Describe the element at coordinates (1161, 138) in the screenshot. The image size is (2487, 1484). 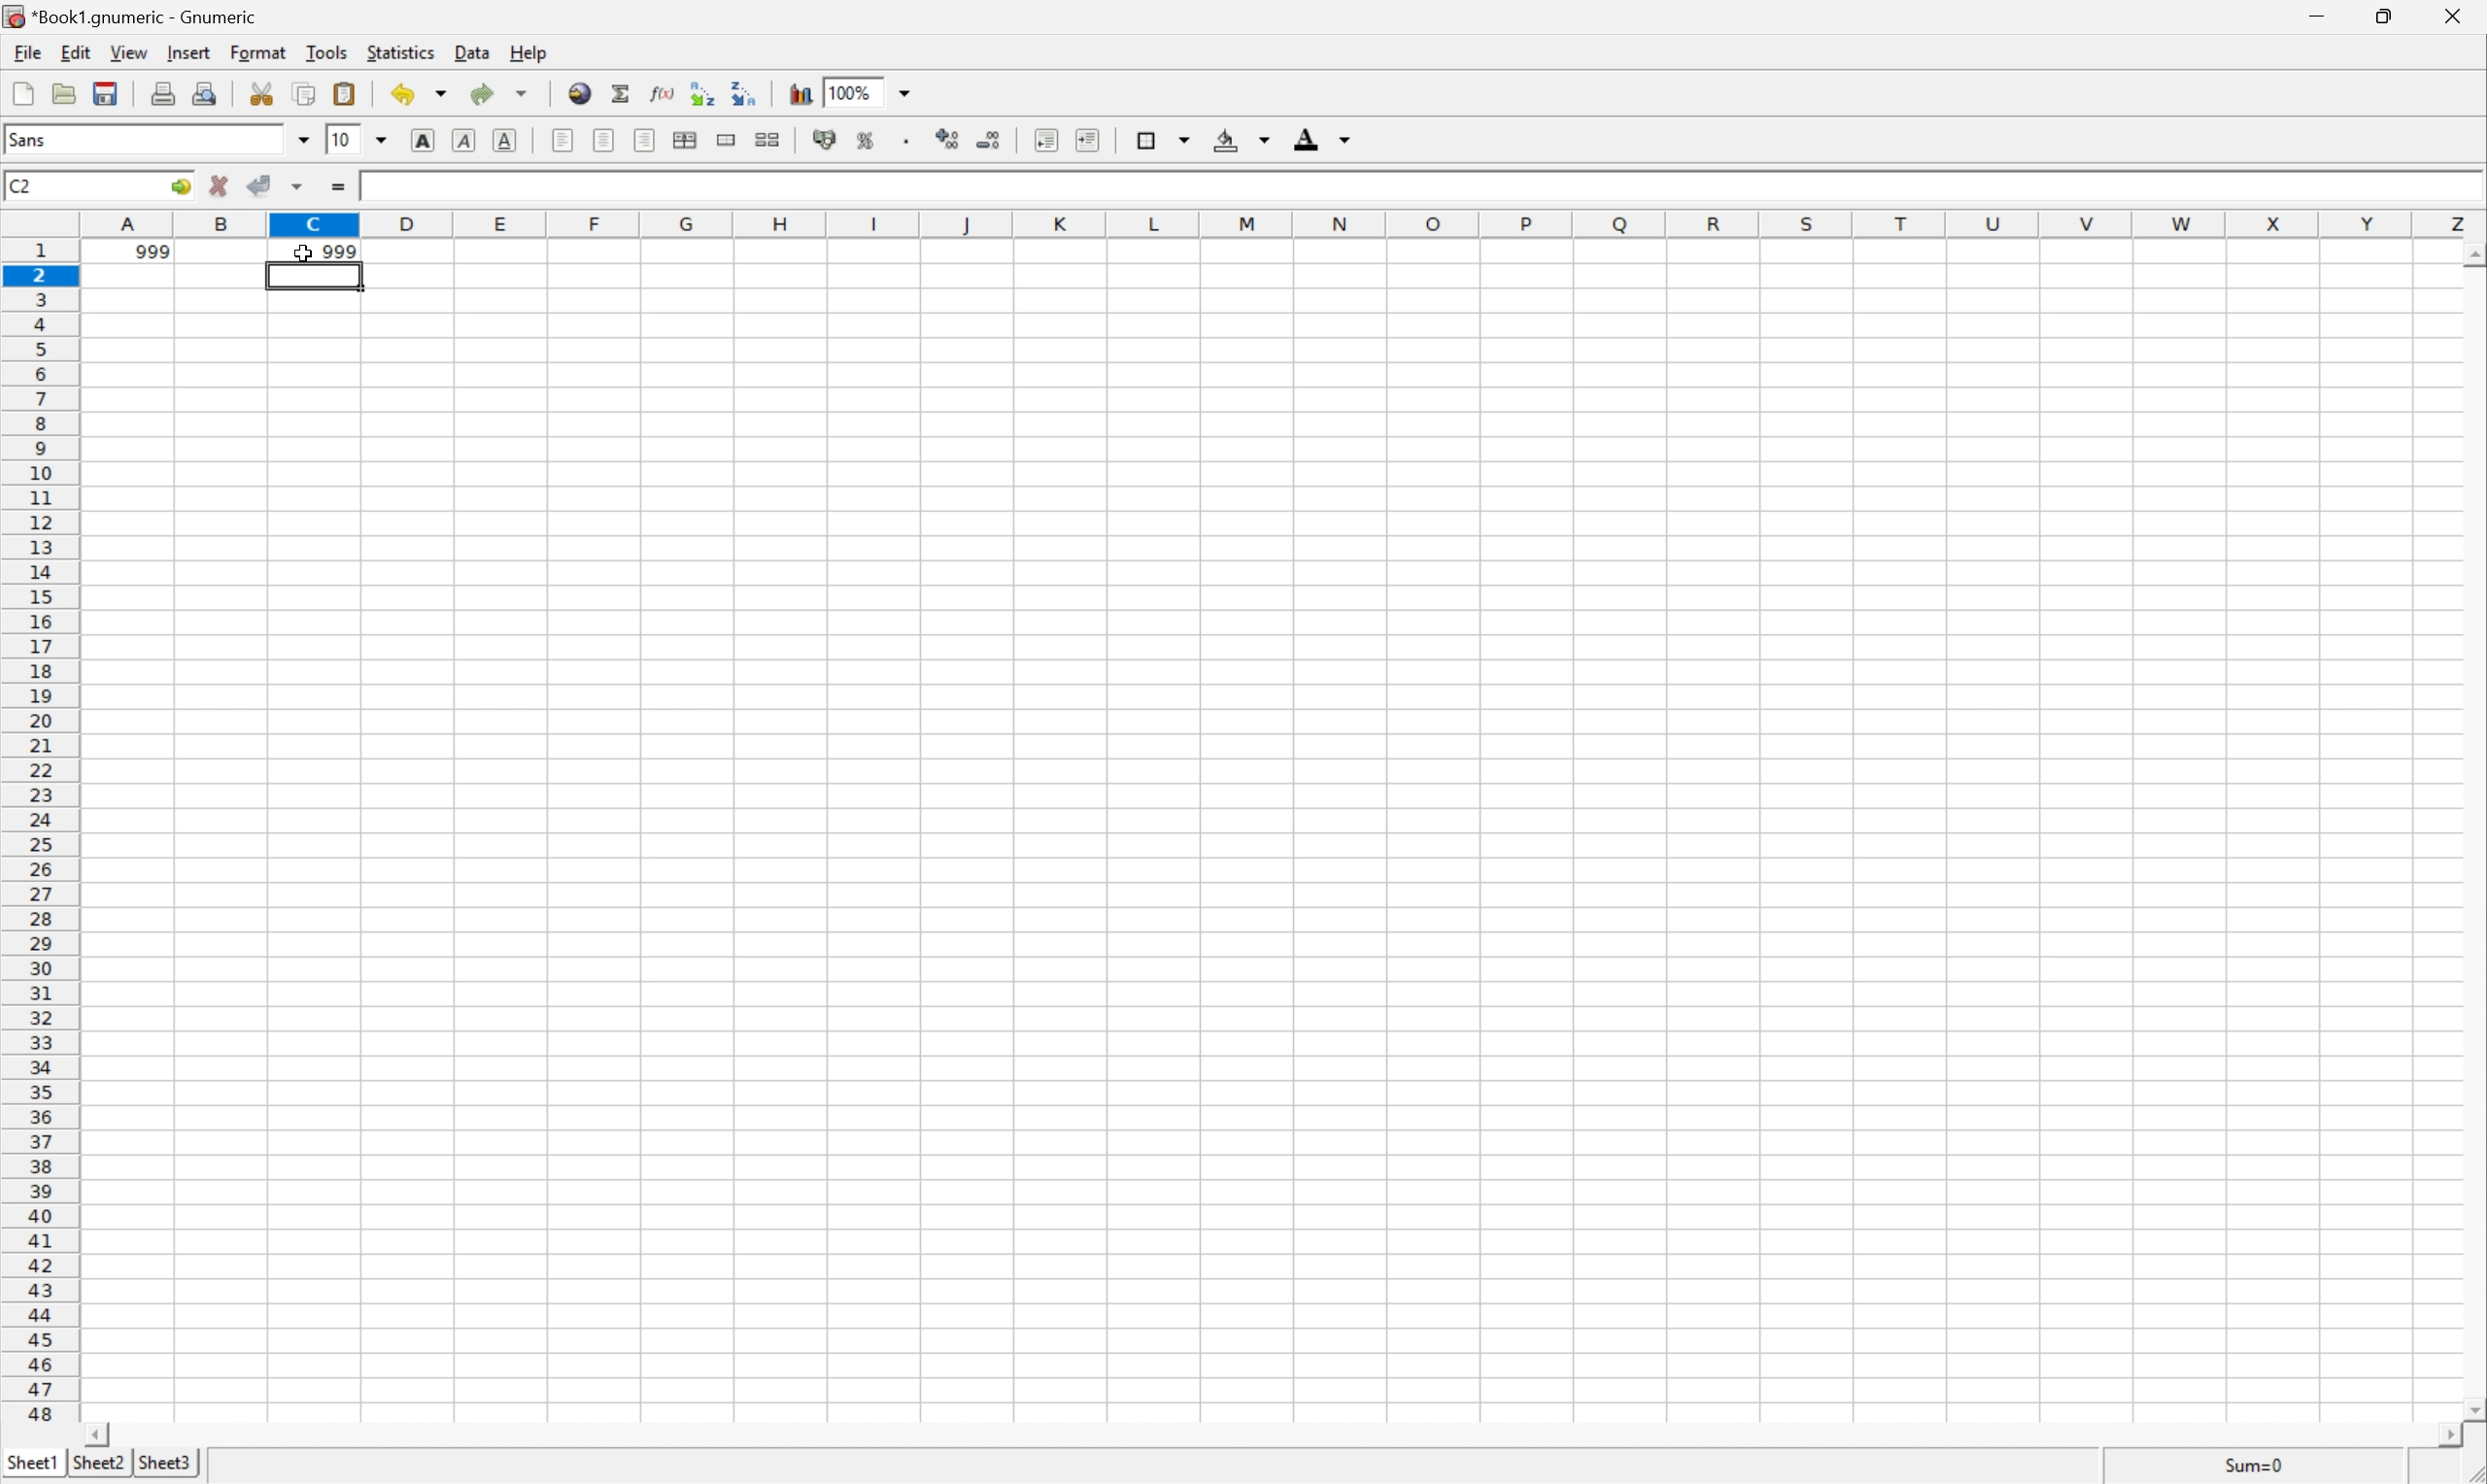
I see `borders` at that location.